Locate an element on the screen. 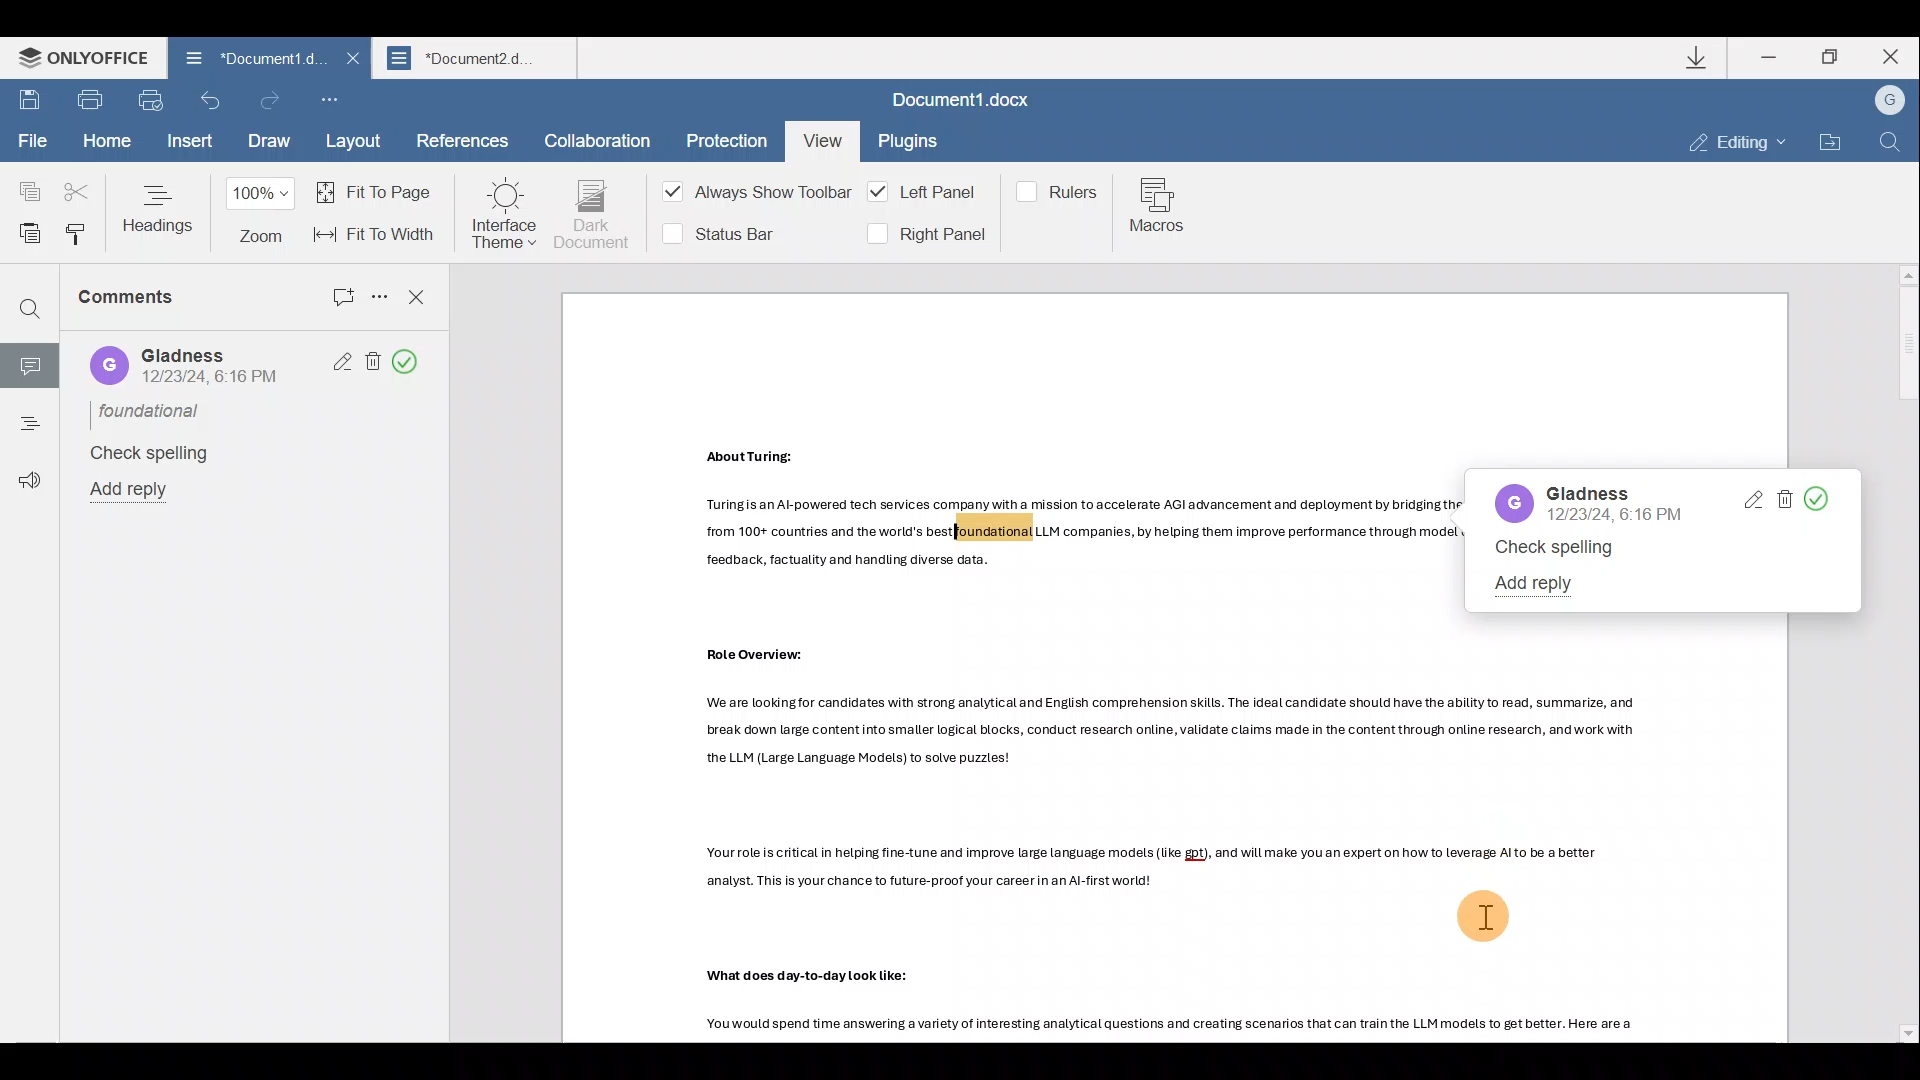 The width and height of the screenshot is (1920, 1080). Gladness
12/23/24, 6:16 PM is located at coordinates (1588, 503).